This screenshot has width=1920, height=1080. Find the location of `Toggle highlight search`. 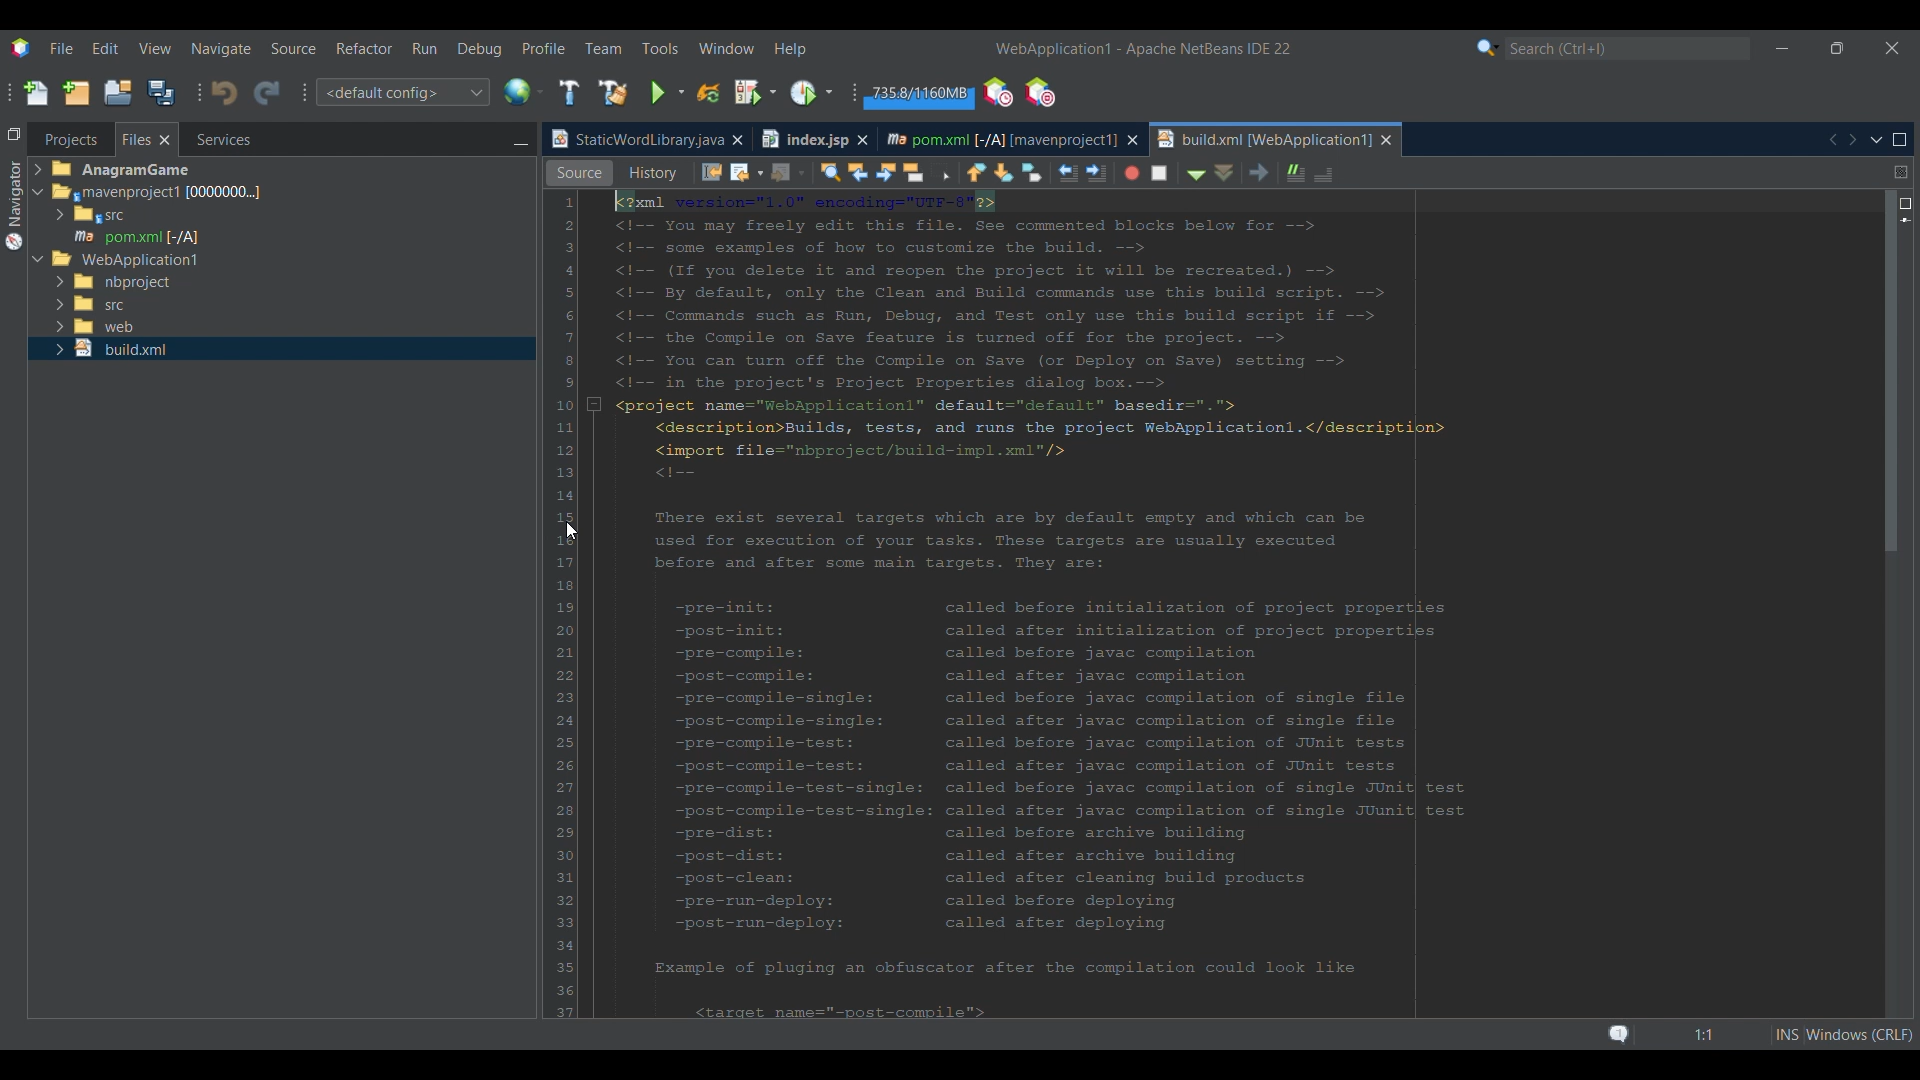

Toggle highlight search is located at coordinates (1096, 171).